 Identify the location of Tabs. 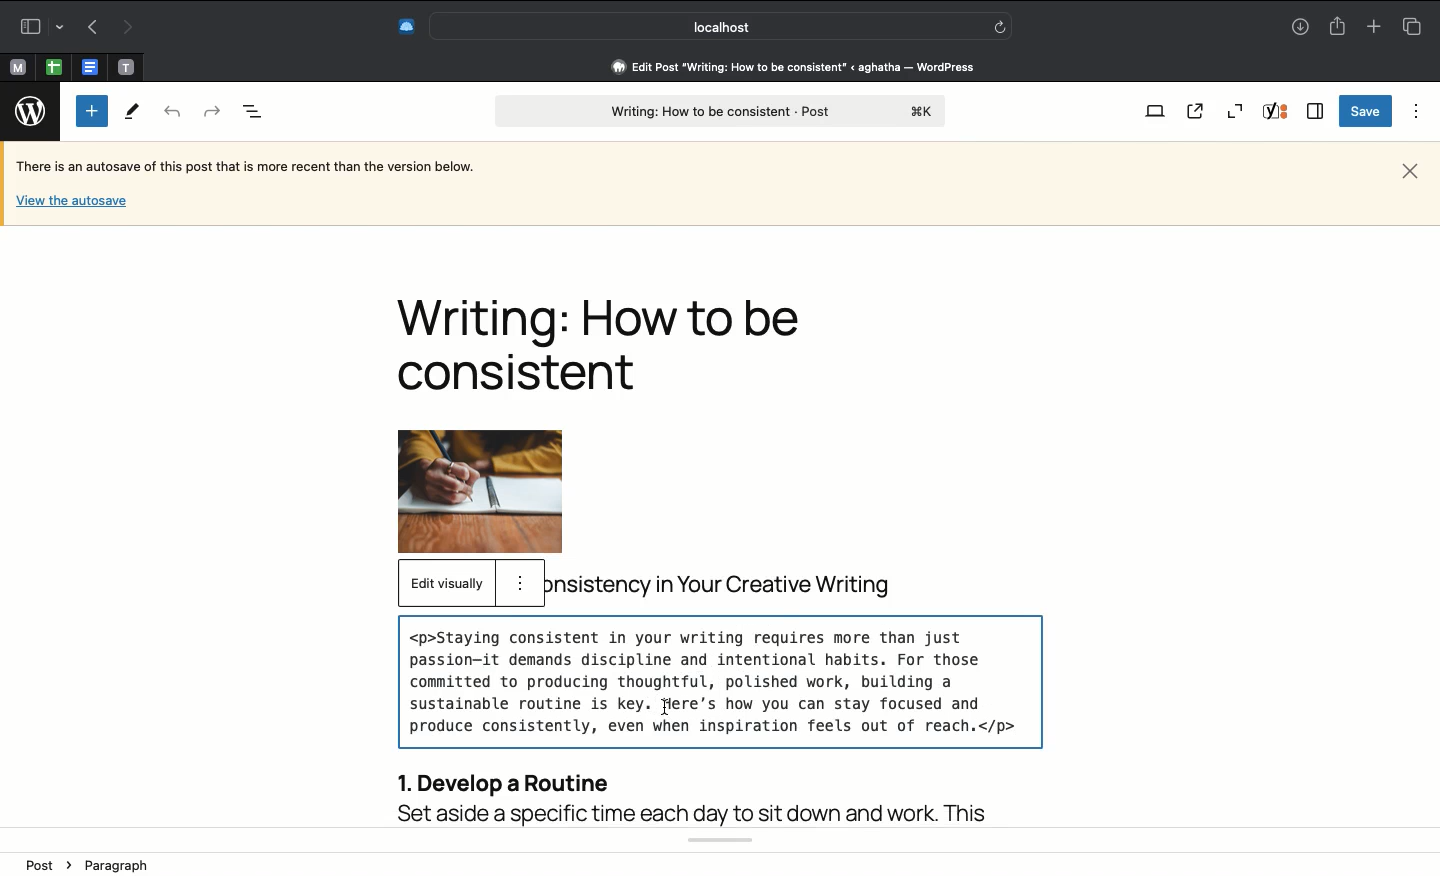
(1411, 26).